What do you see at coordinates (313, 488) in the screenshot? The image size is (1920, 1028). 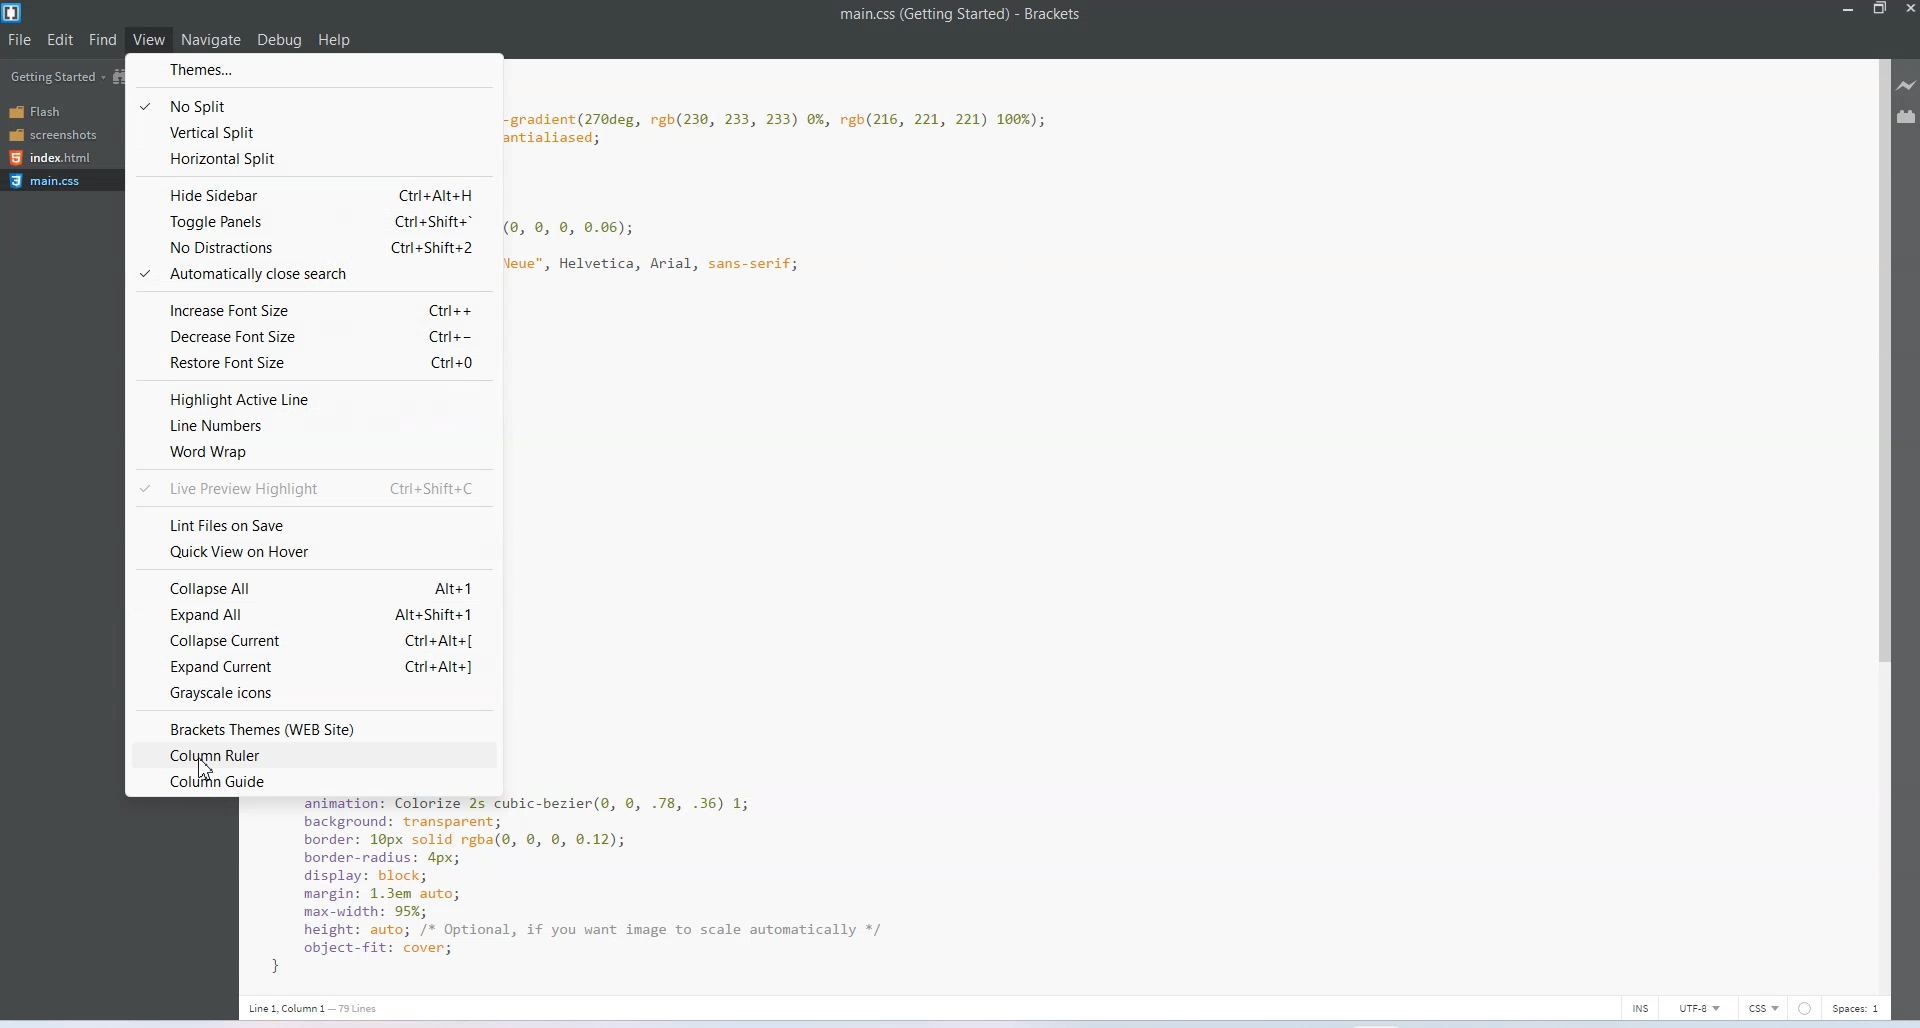 I see `Live Preview highlights` at bounding box center [313, 488].